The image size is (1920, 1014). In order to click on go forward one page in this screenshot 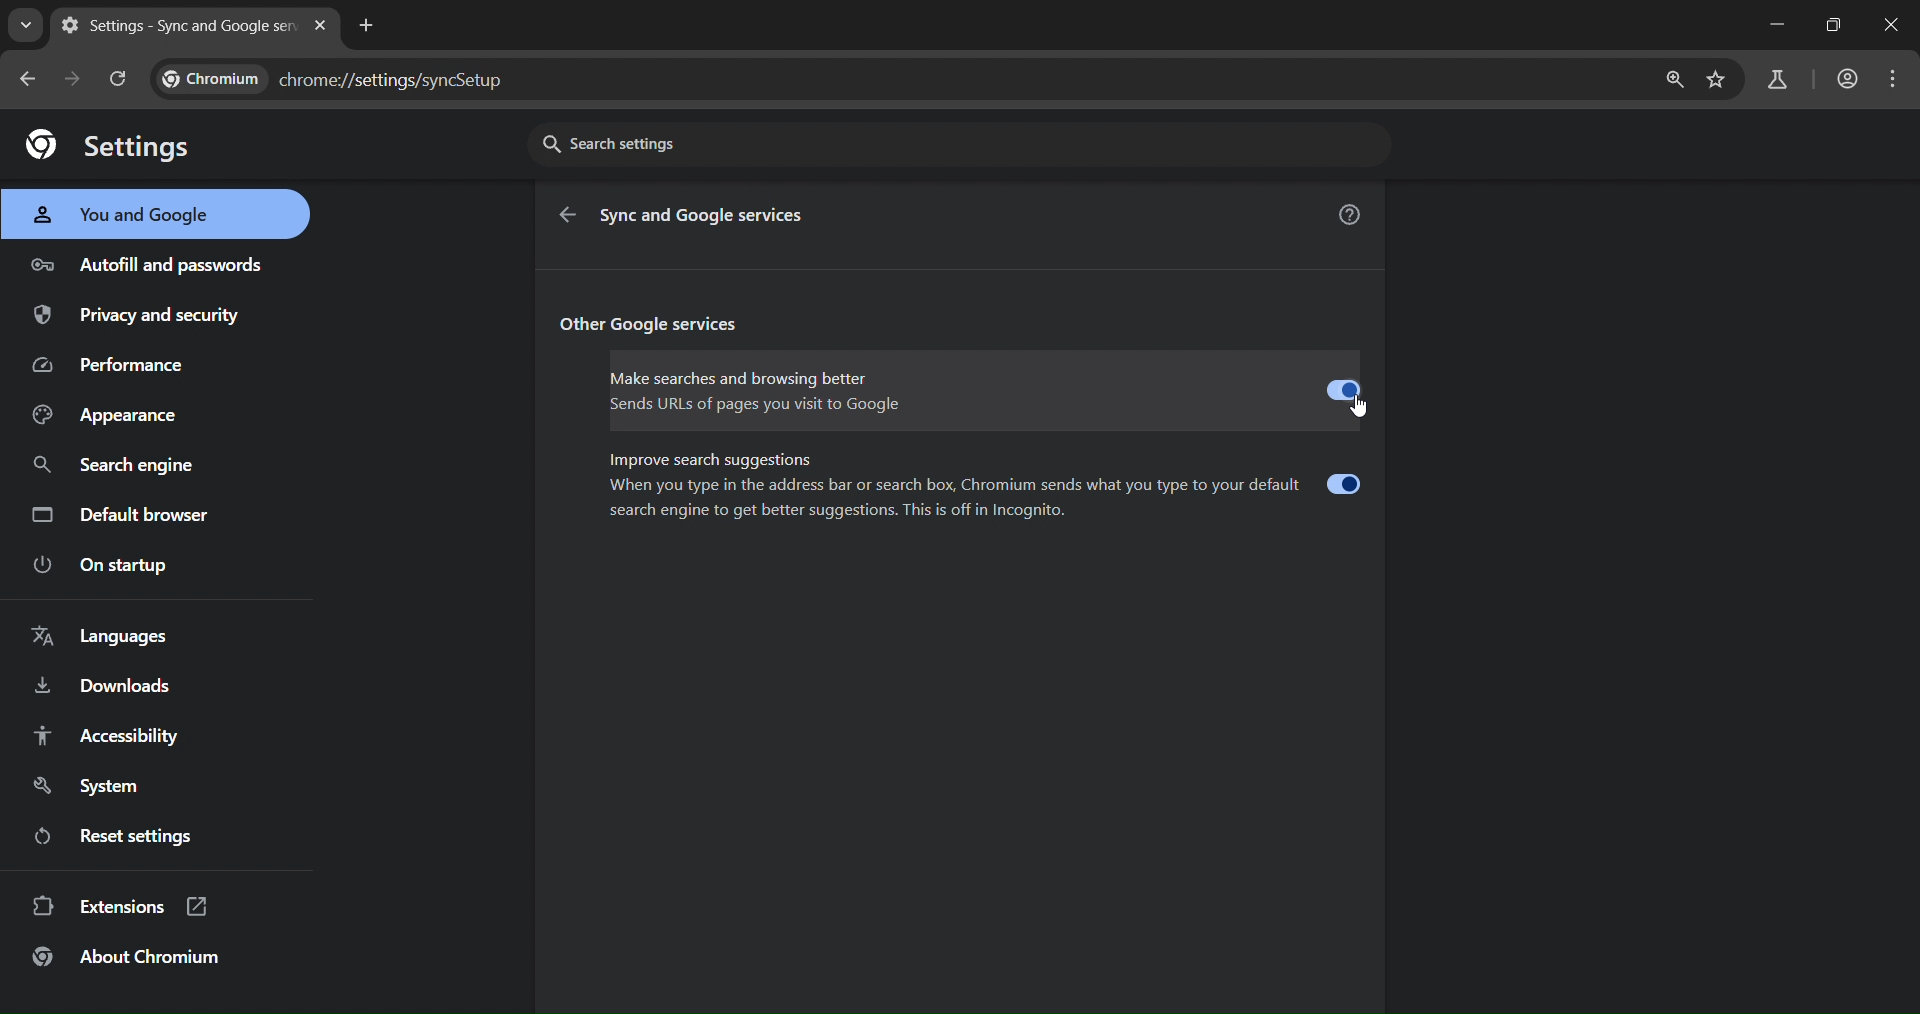, I will do `click(77, 79)`.